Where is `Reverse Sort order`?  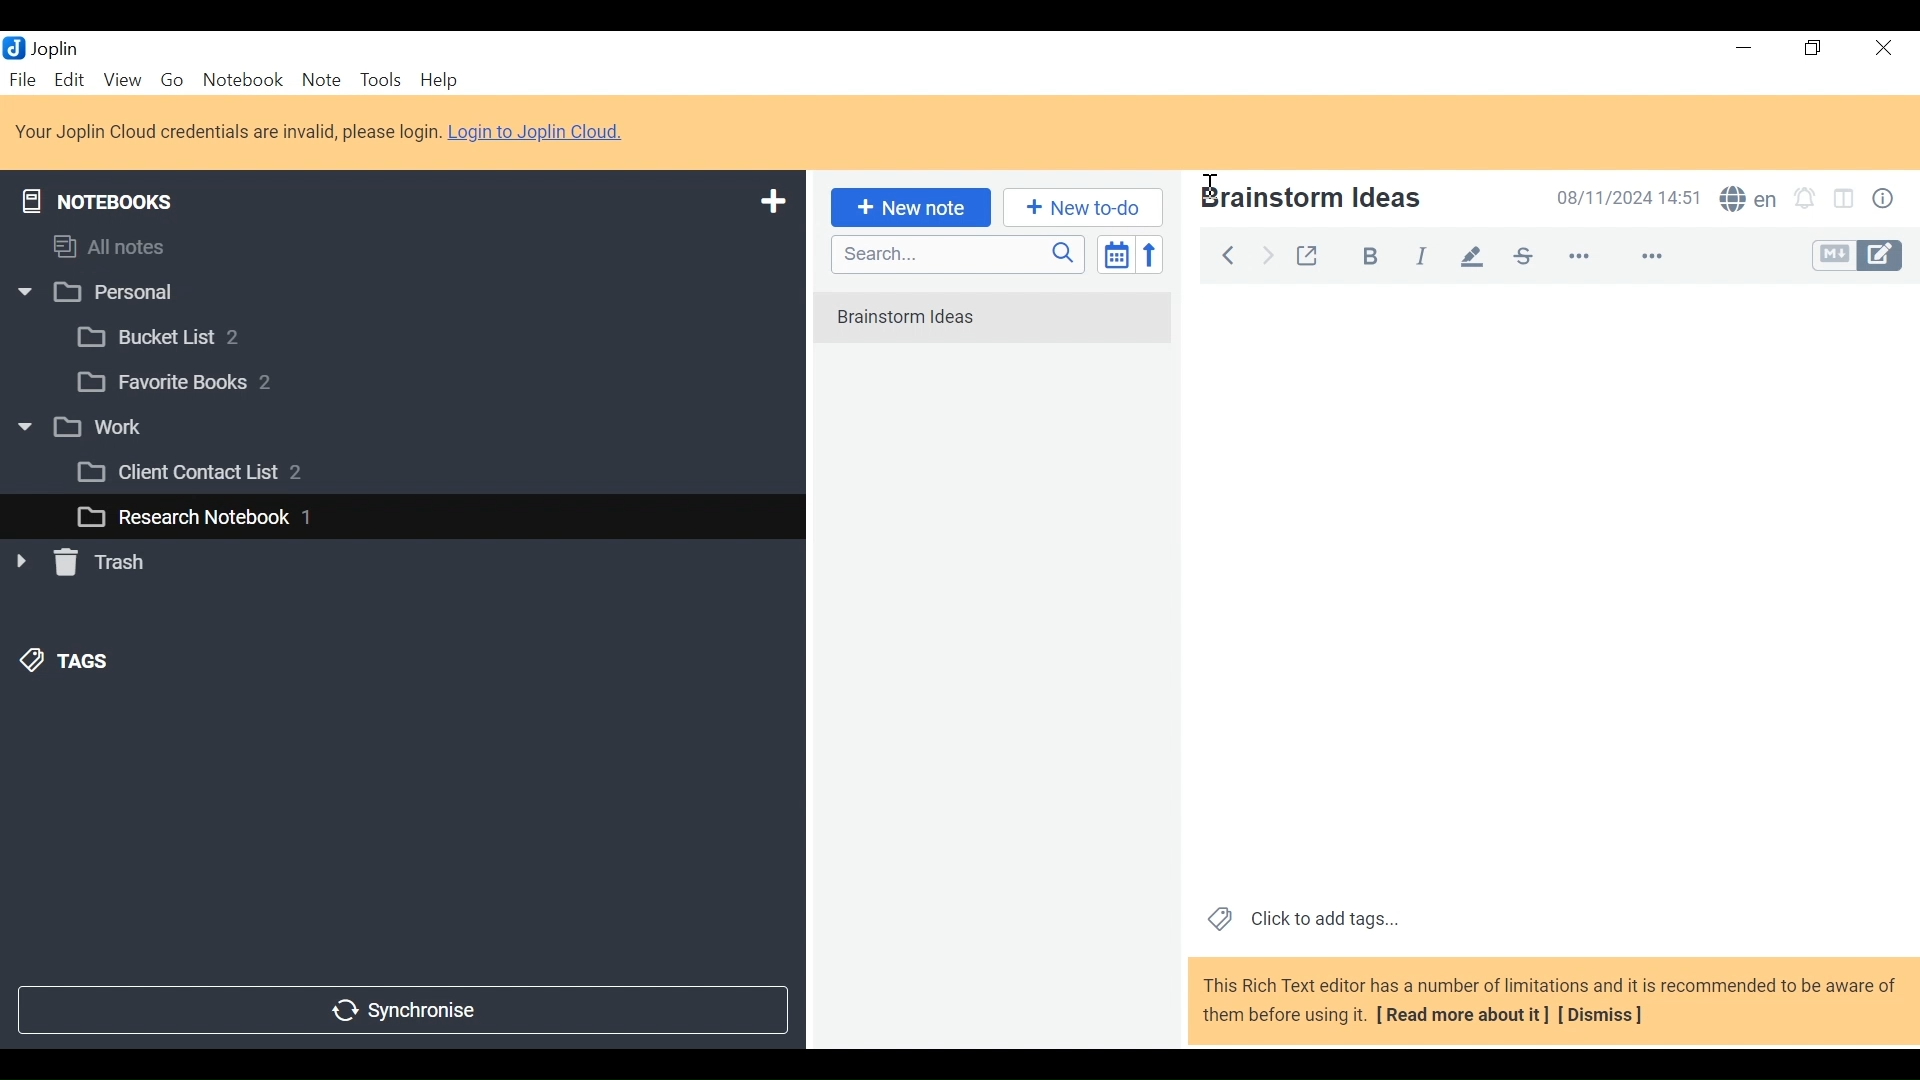
Reverse Sort order is located at coordinates (1154, 254).